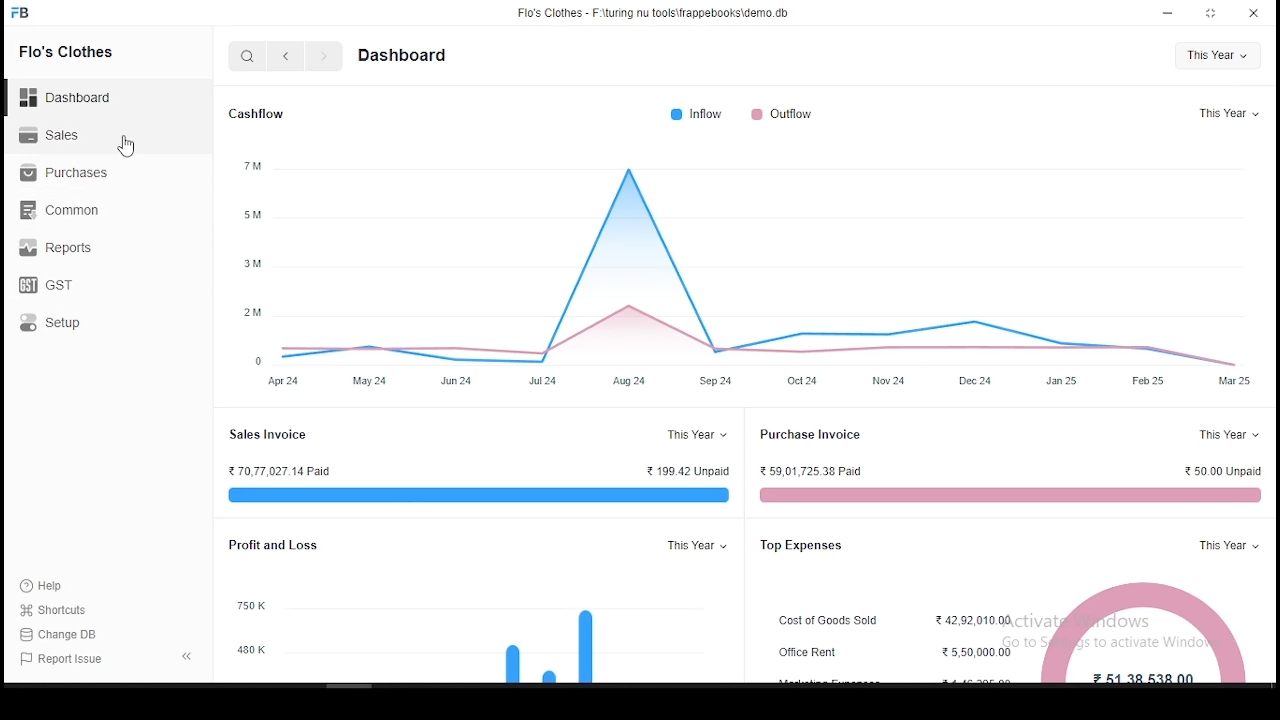 The image size is (1280, 720). I want to click on graph, so click(767, 258).